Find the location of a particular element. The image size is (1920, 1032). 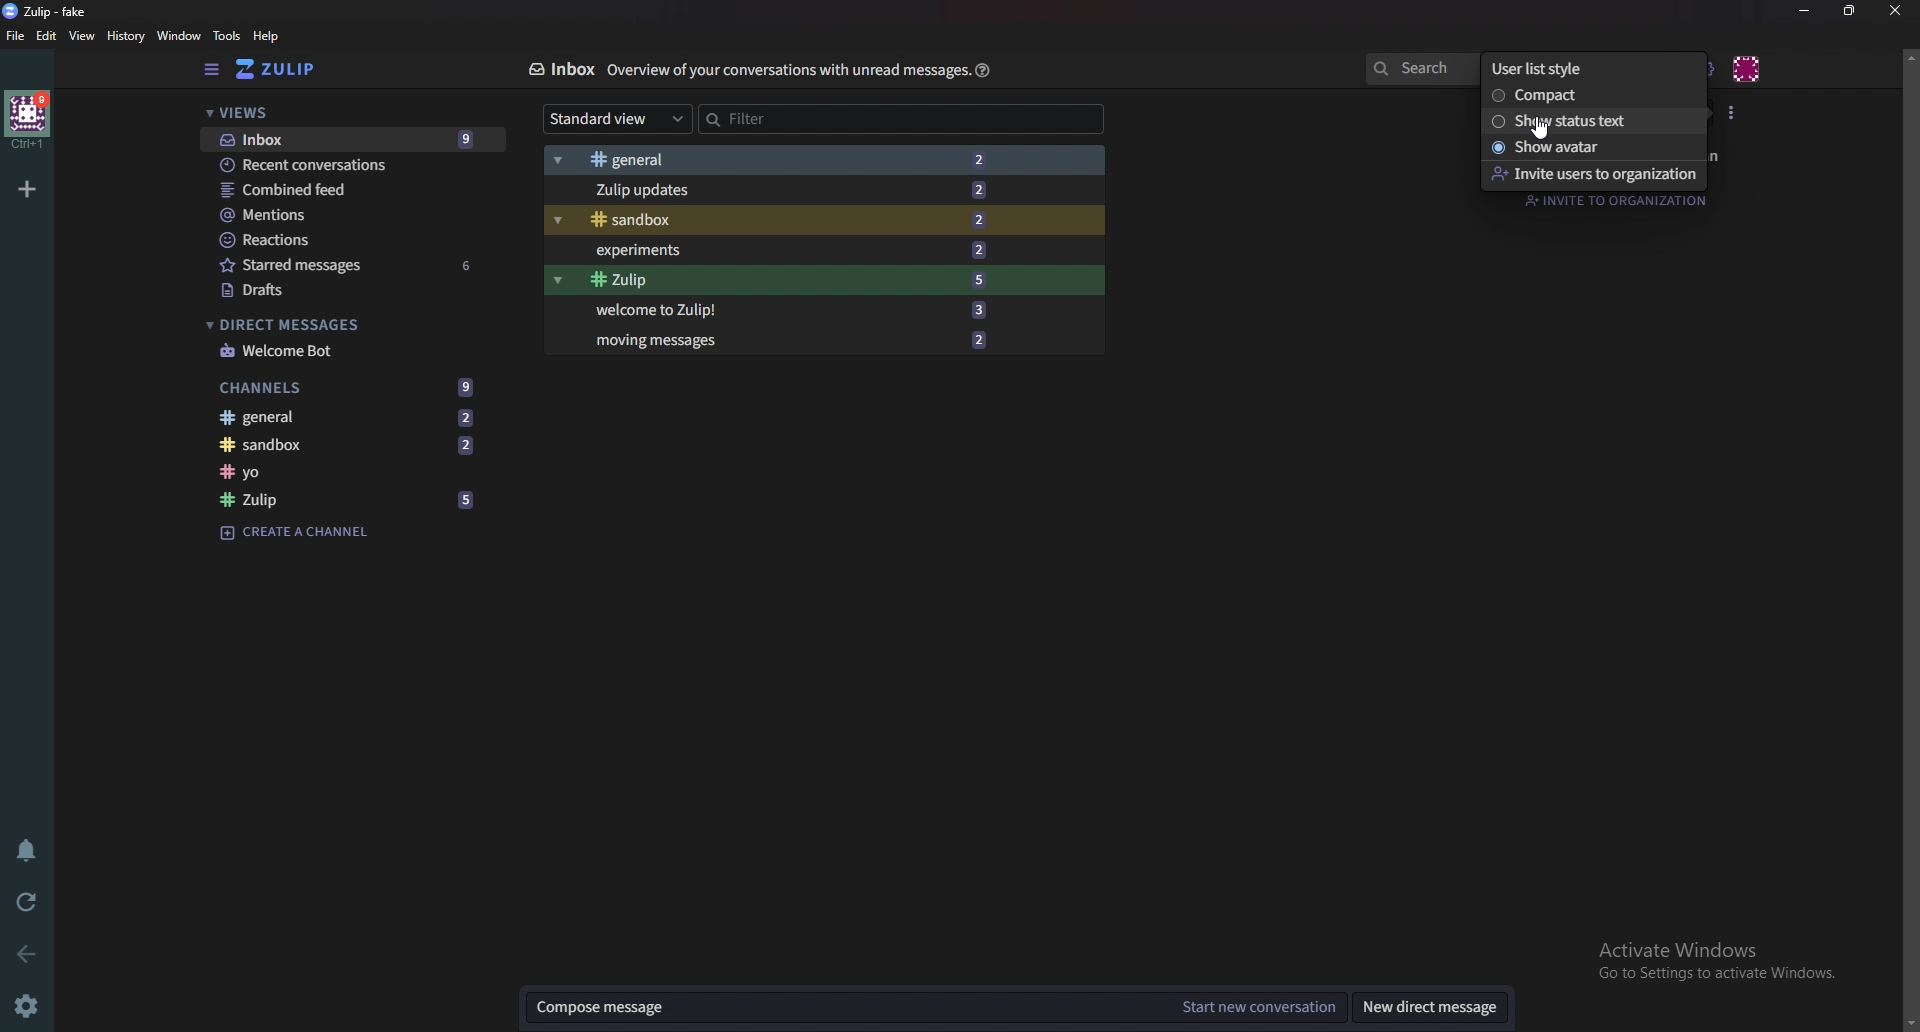

General is located at coordinates (782, 161).